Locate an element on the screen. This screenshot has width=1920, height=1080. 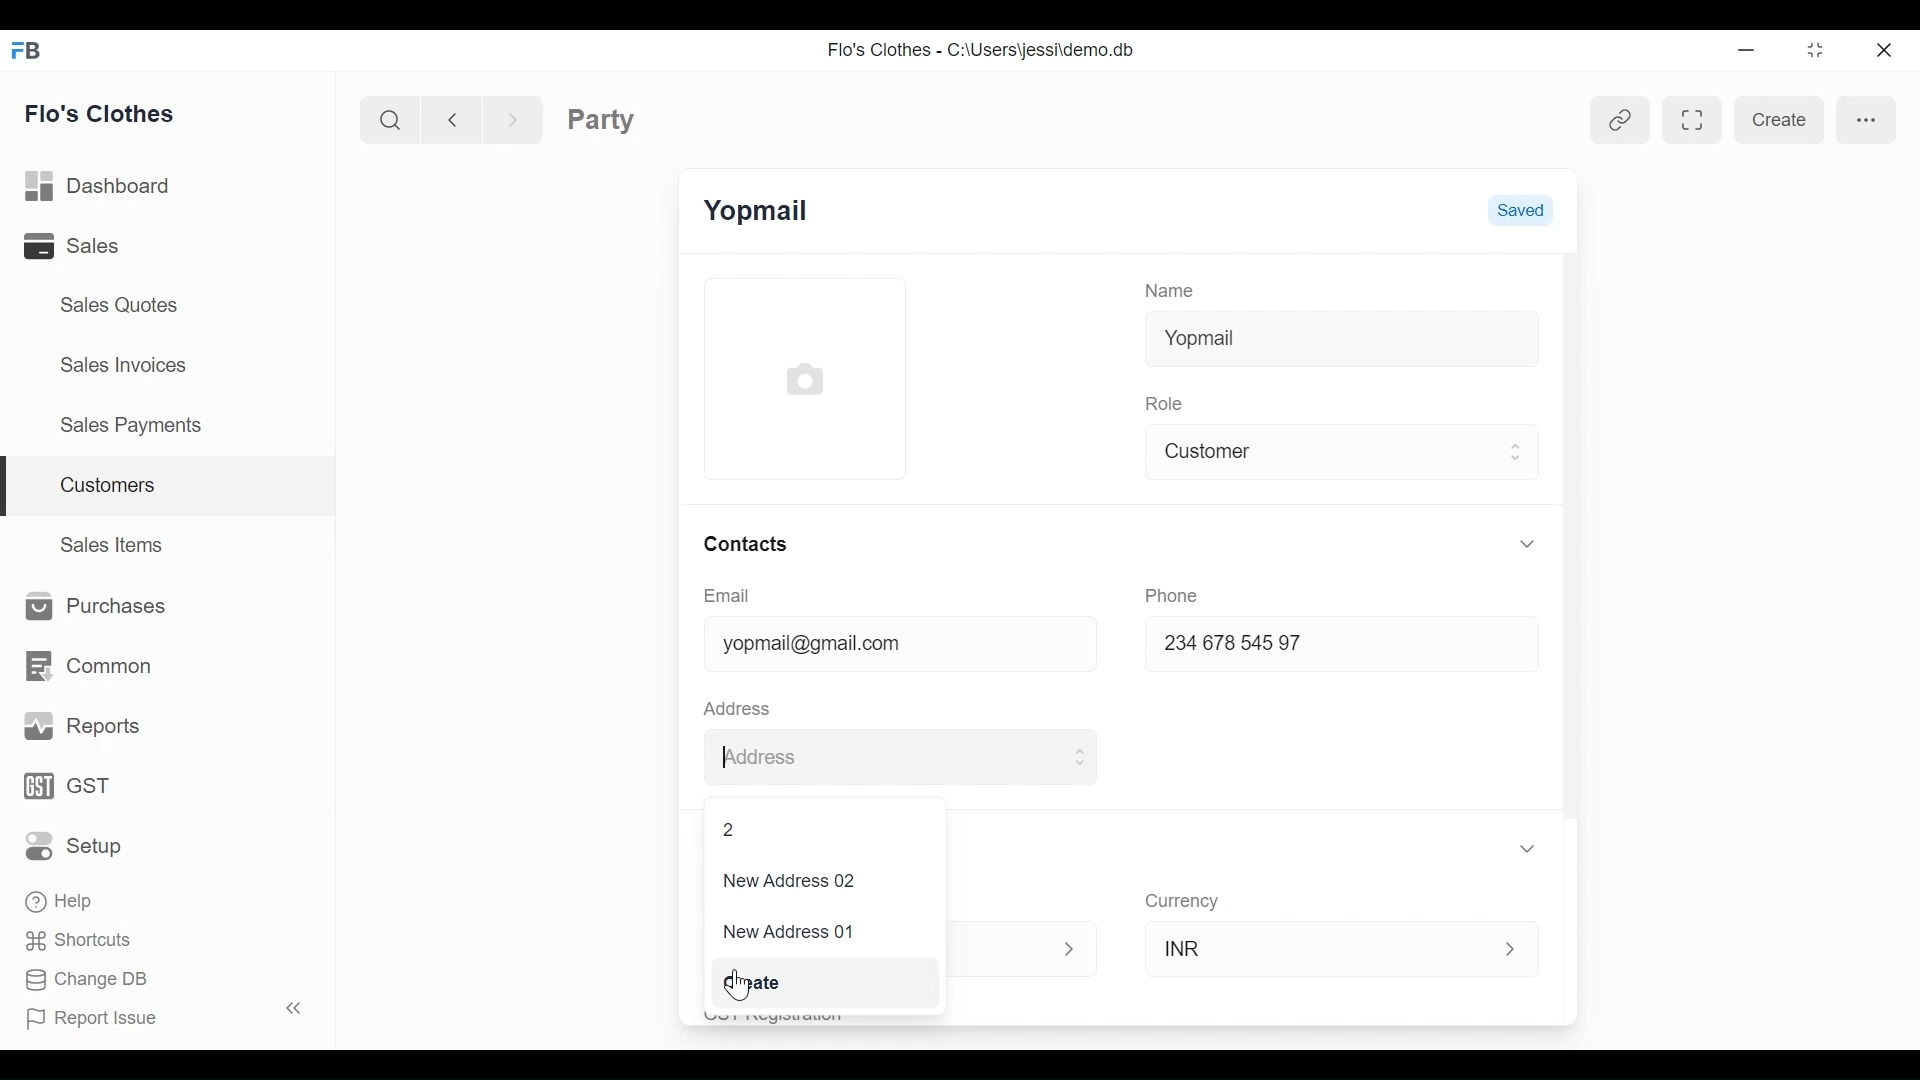
Address is located at coordinates (736, 708).